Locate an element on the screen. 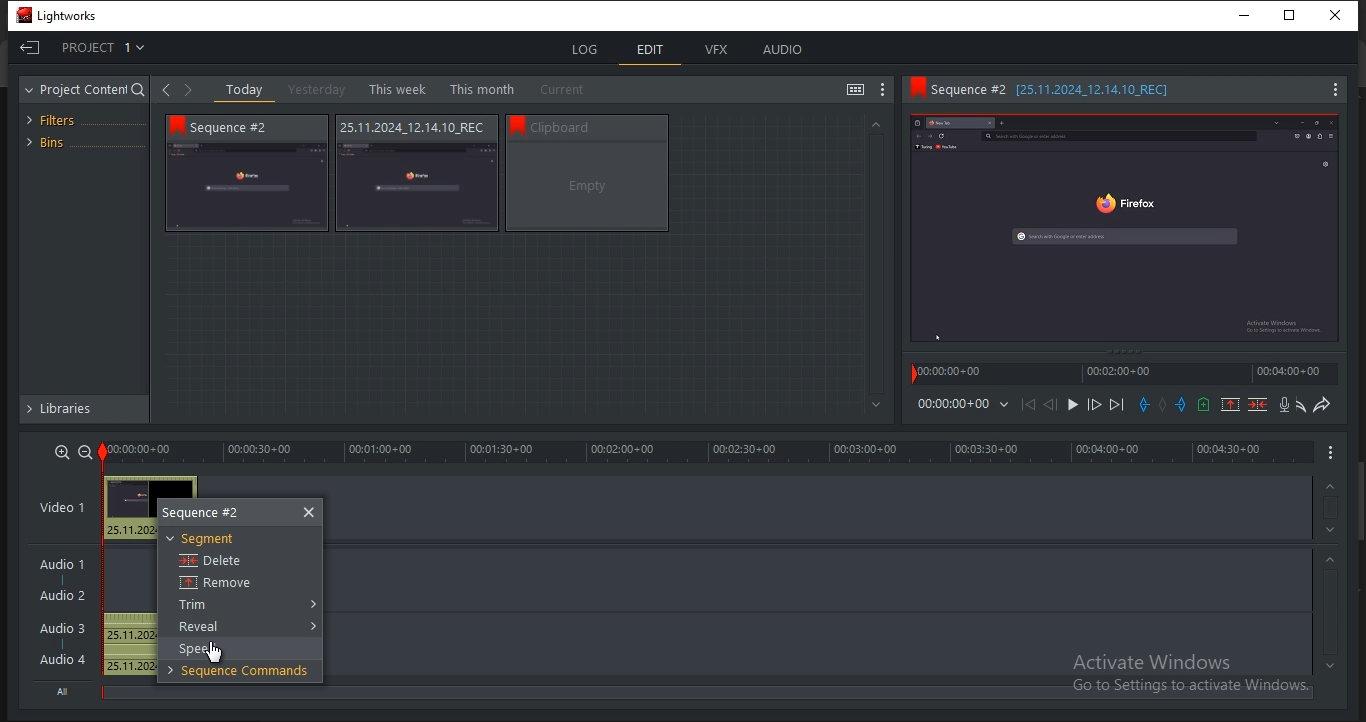 The image size is (1366, 722). time stamp is located at coordinates (1117, 375).